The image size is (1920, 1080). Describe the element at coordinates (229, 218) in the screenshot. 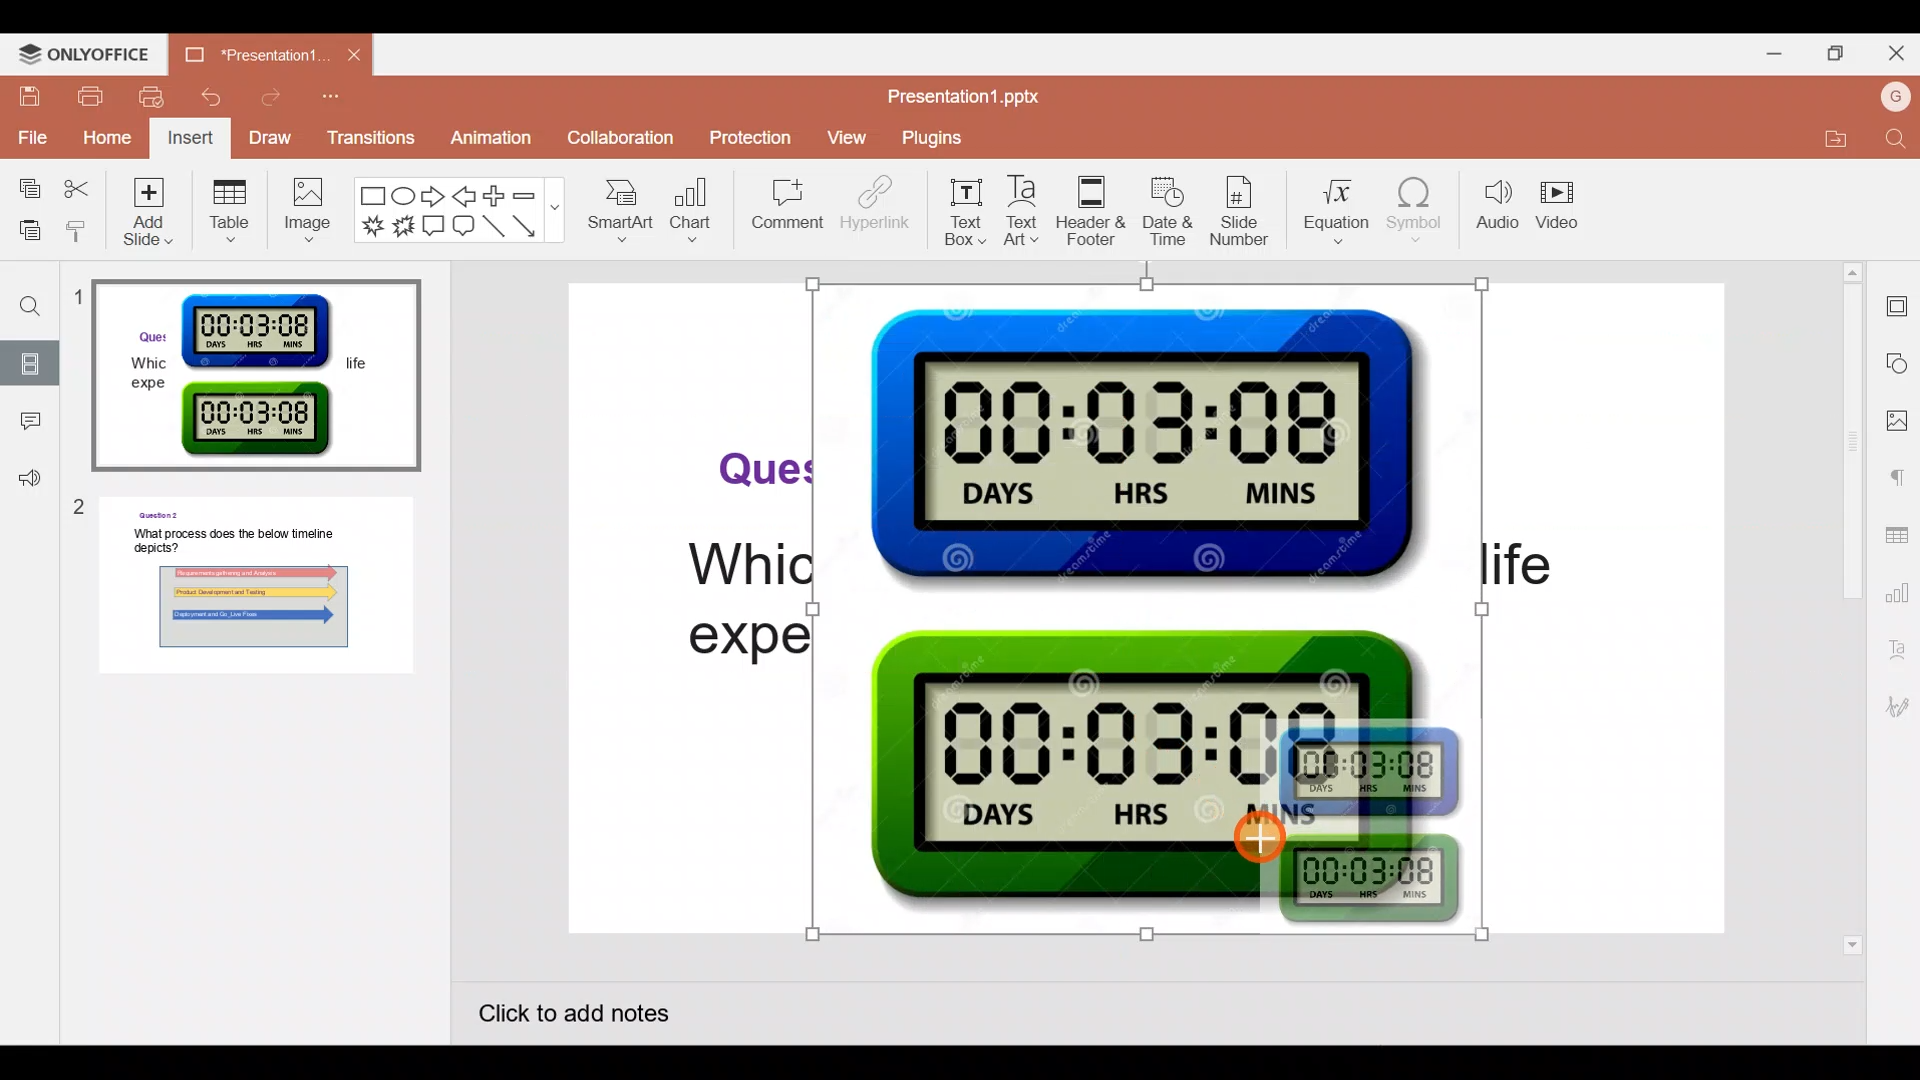

I see `Table` at that location.